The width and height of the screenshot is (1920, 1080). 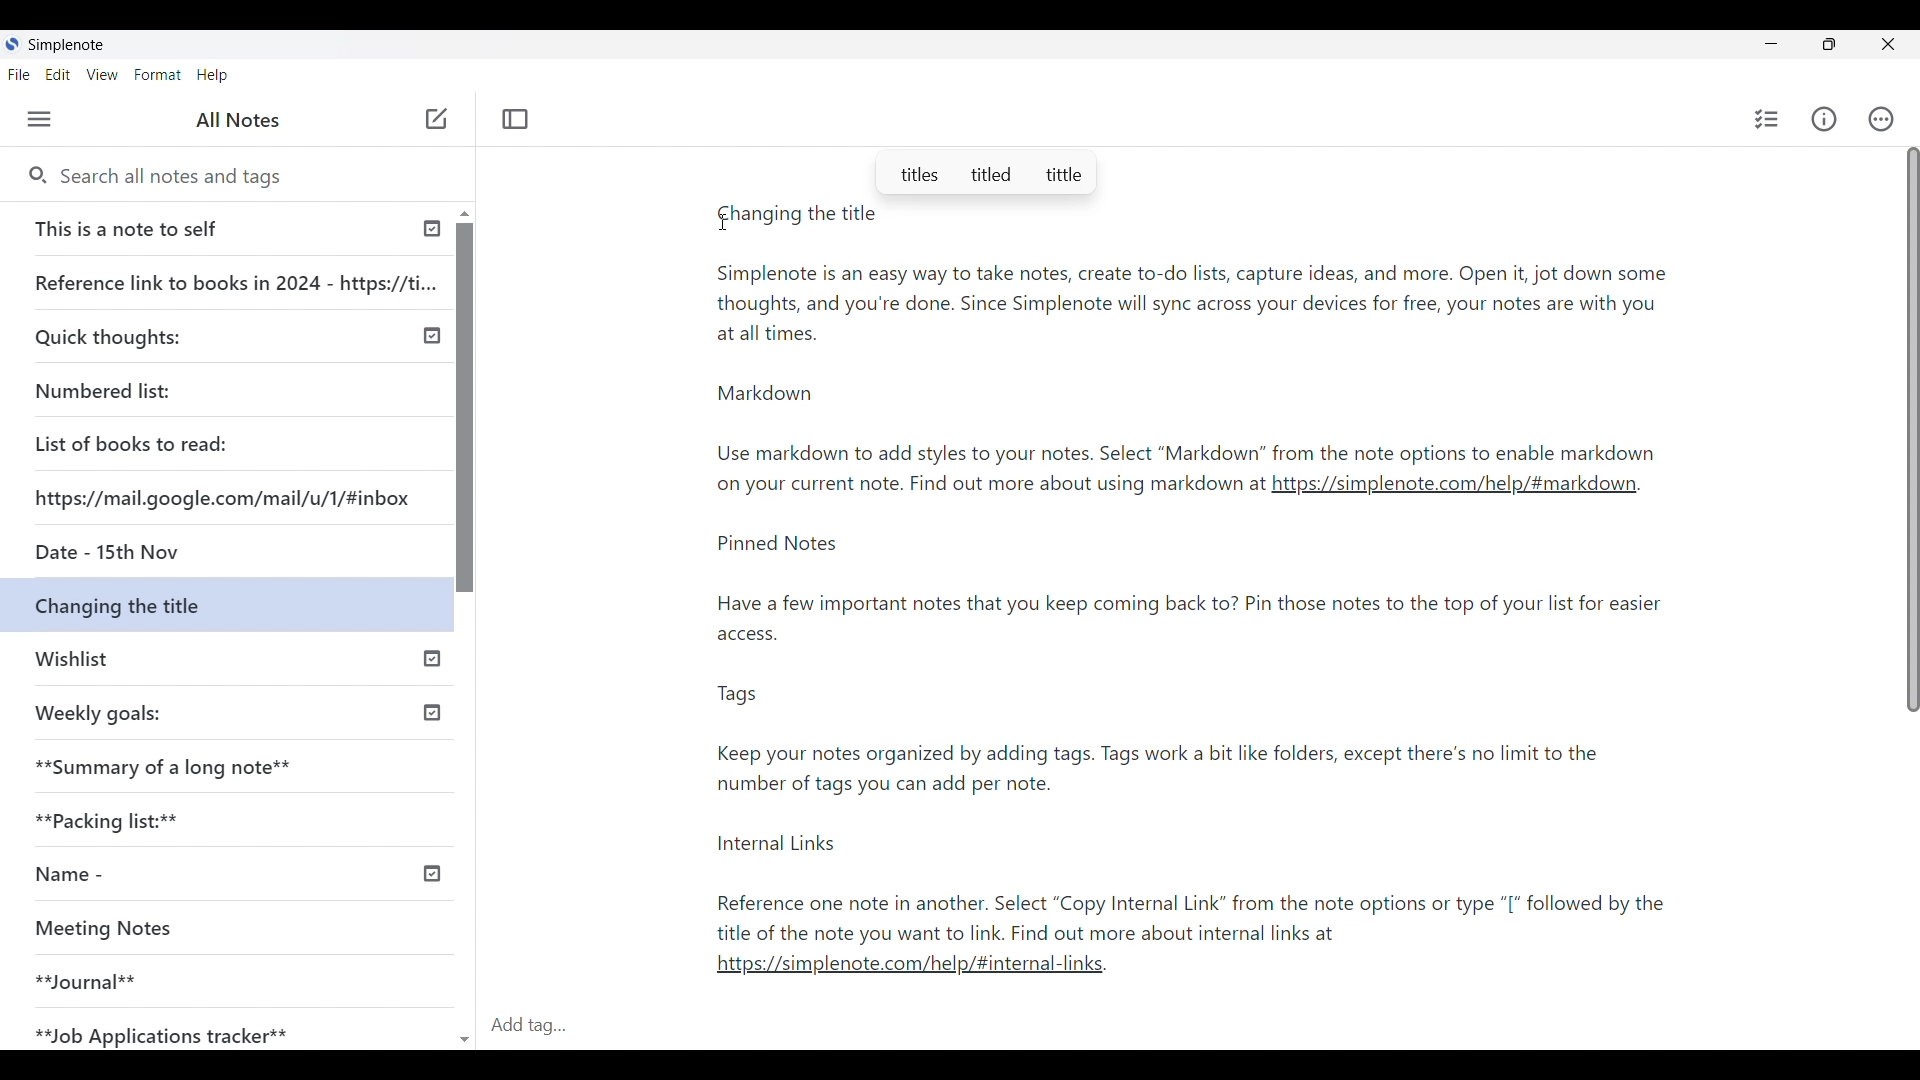 What do you see at coordinates (39, 119) in the screenshot?
I see `Menu` at bounding box center [39, 119].